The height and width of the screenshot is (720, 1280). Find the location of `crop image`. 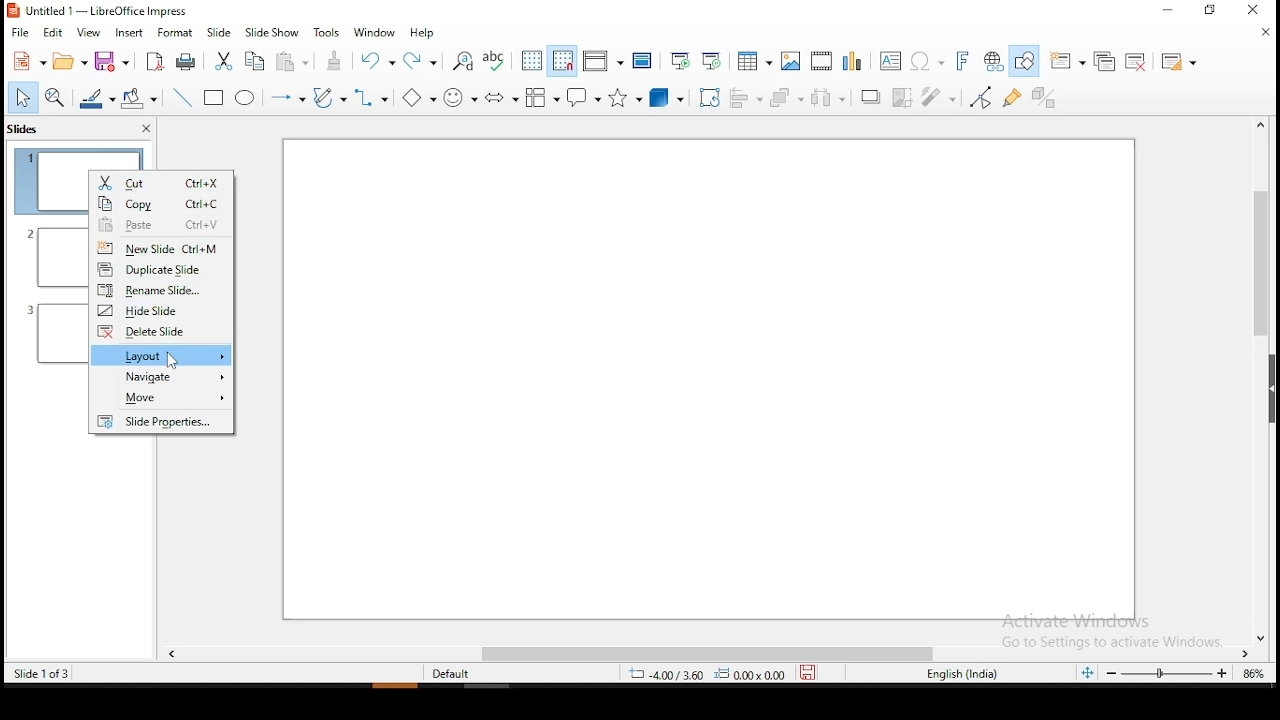

crop image is located at coordinates (904, 97).